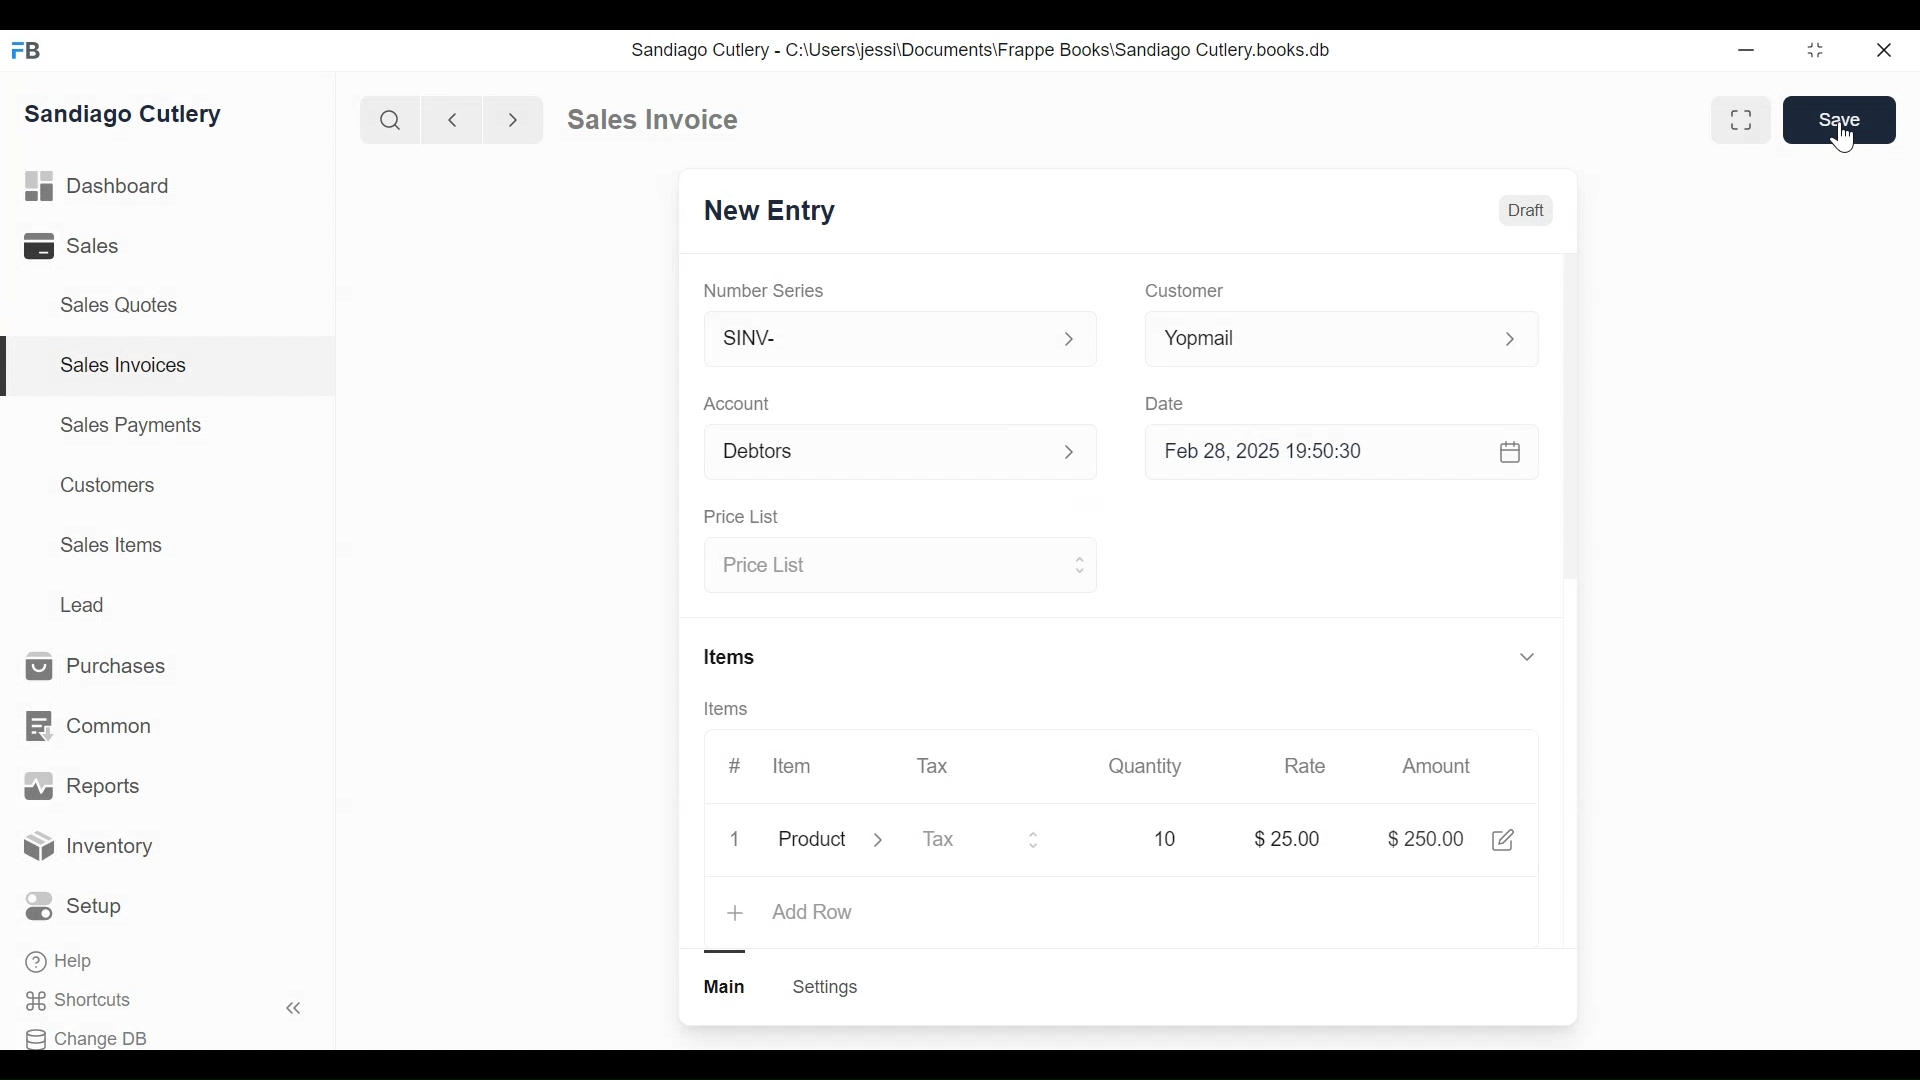  Describe the element at coordinates (934, 765) in the screenshot. I see `Tax` at that location.